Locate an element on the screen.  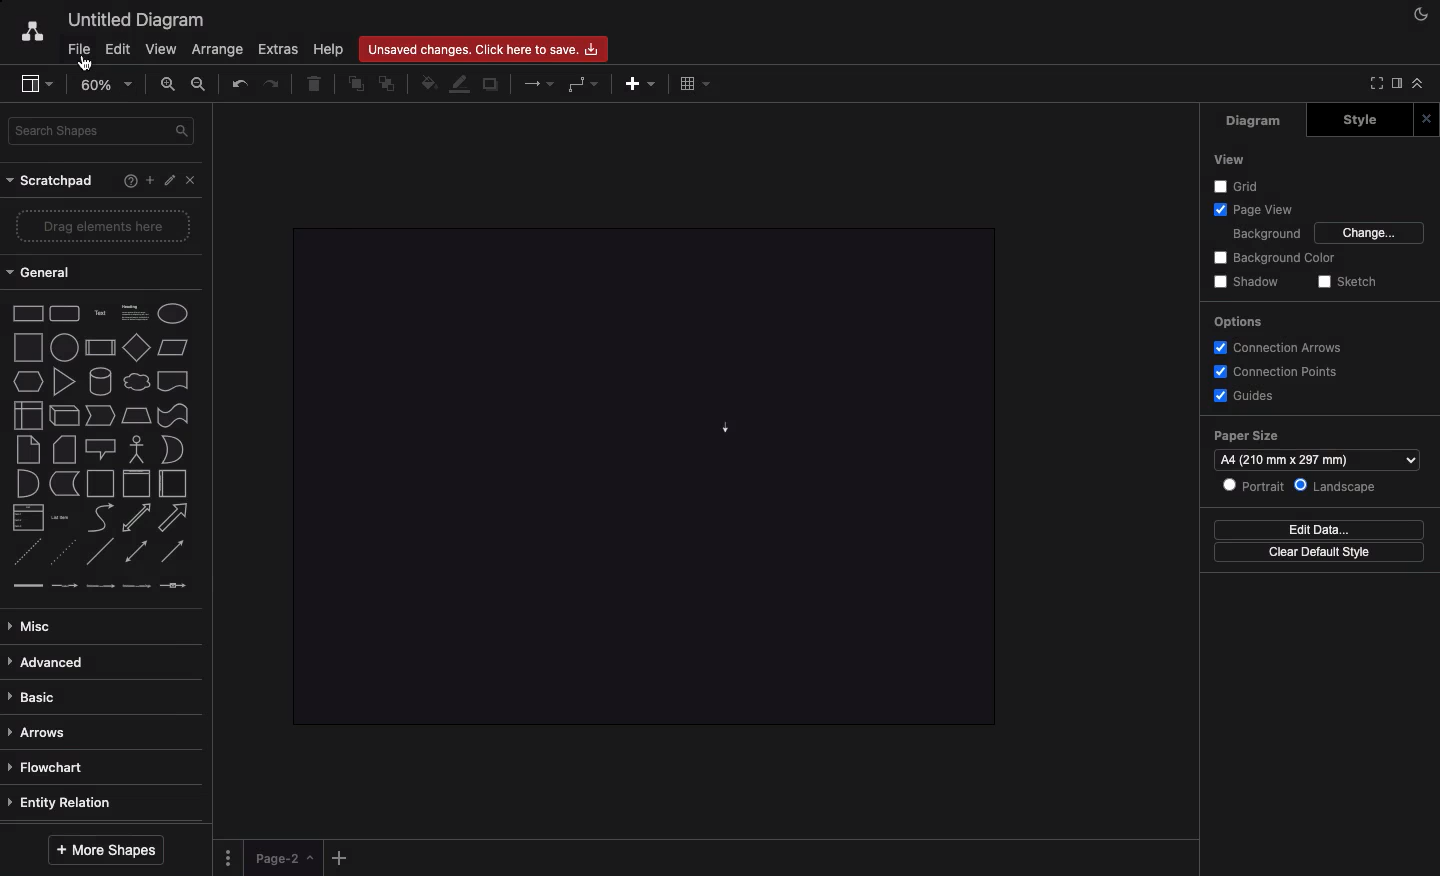
Redo is located at coordinates (275, 85).